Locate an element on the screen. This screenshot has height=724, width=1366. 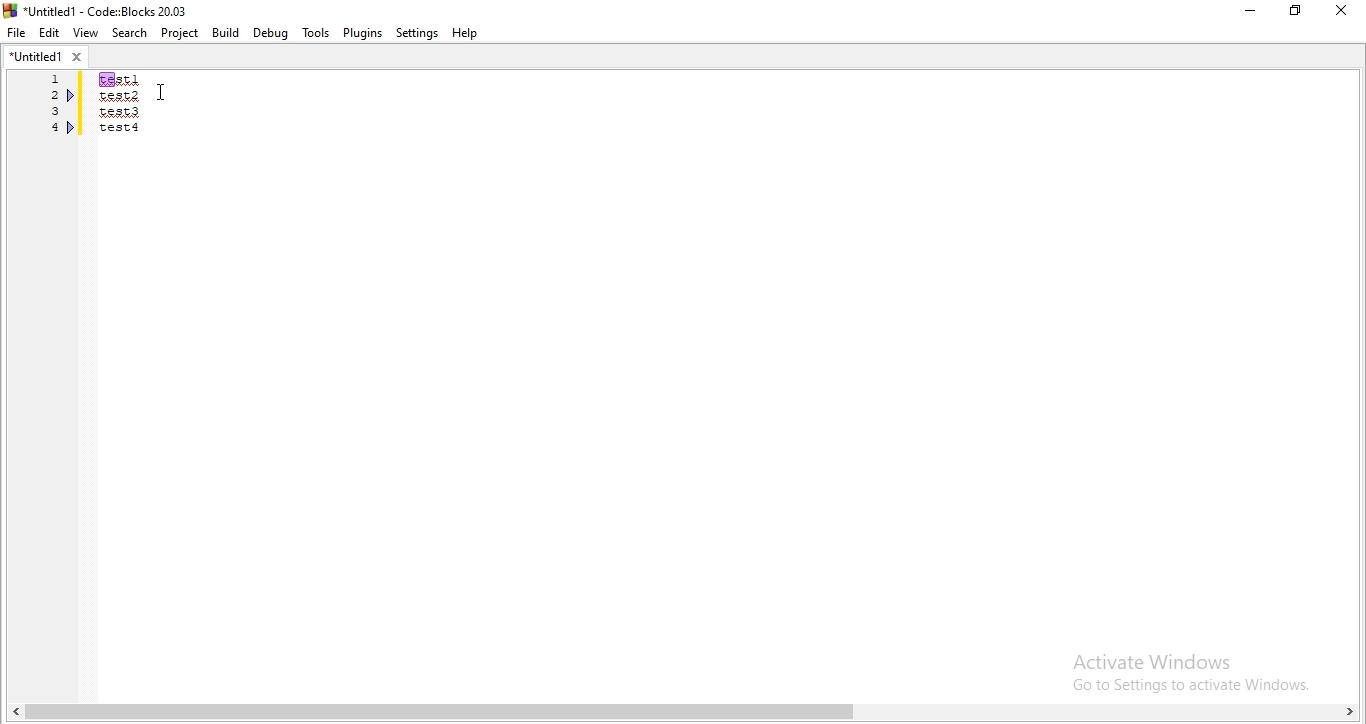
minimize is located at coordinates (1248, 12).